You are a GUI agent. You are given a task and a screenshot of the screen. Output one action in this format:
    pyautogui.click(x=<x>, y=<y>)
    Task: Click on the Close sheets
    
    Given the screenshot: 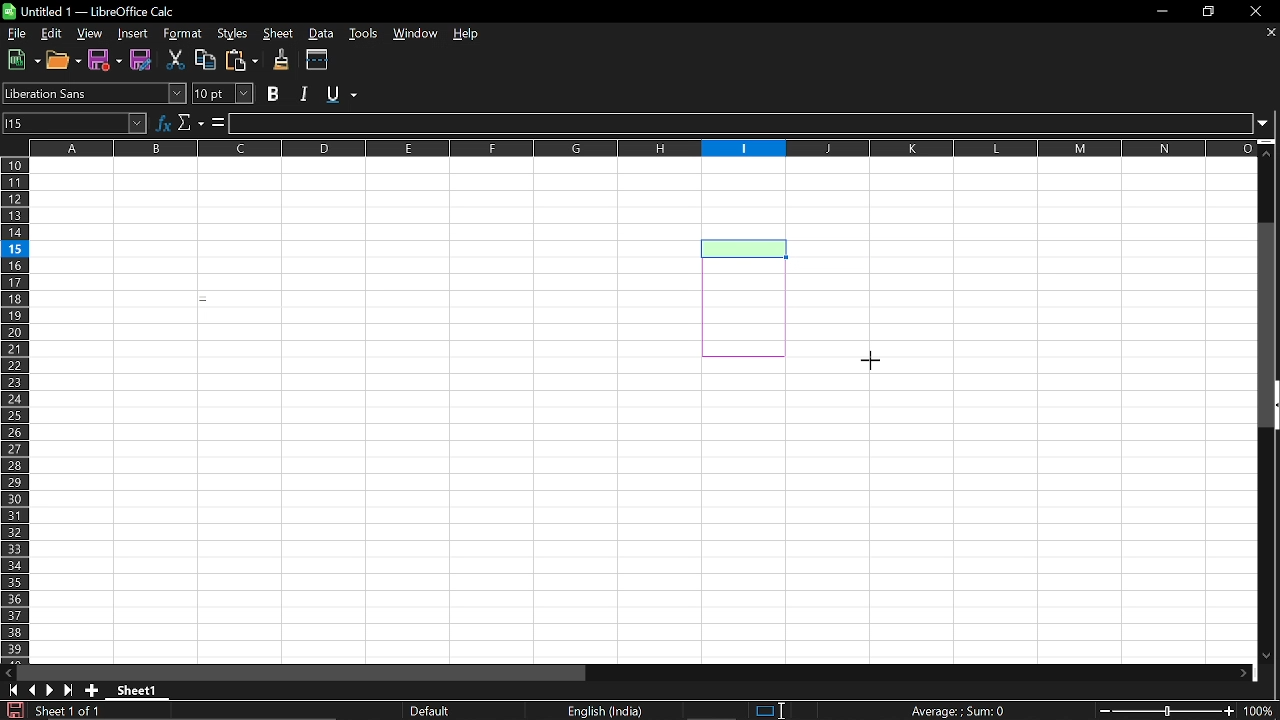 What is the action you would take?
    pyautogui.click(x=1269, y=34)
    